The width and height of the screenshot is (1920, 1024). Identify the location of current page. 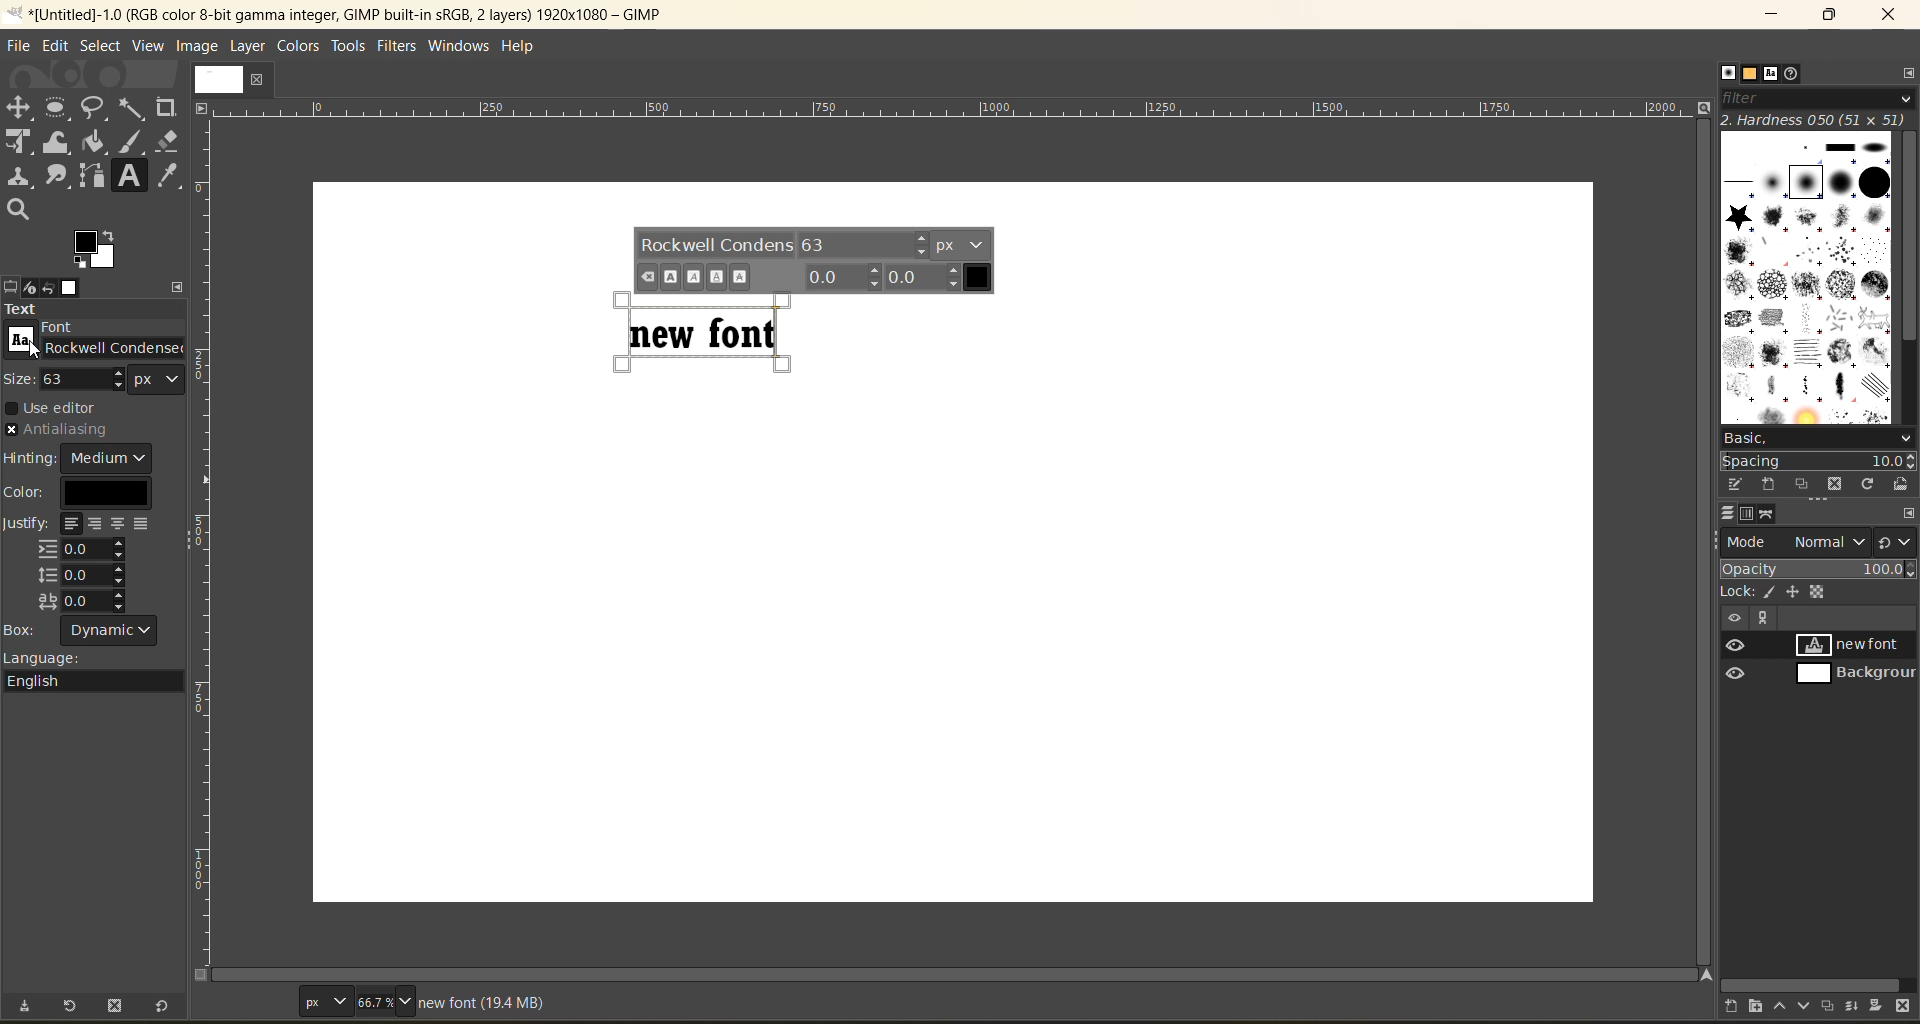
(233, 78).